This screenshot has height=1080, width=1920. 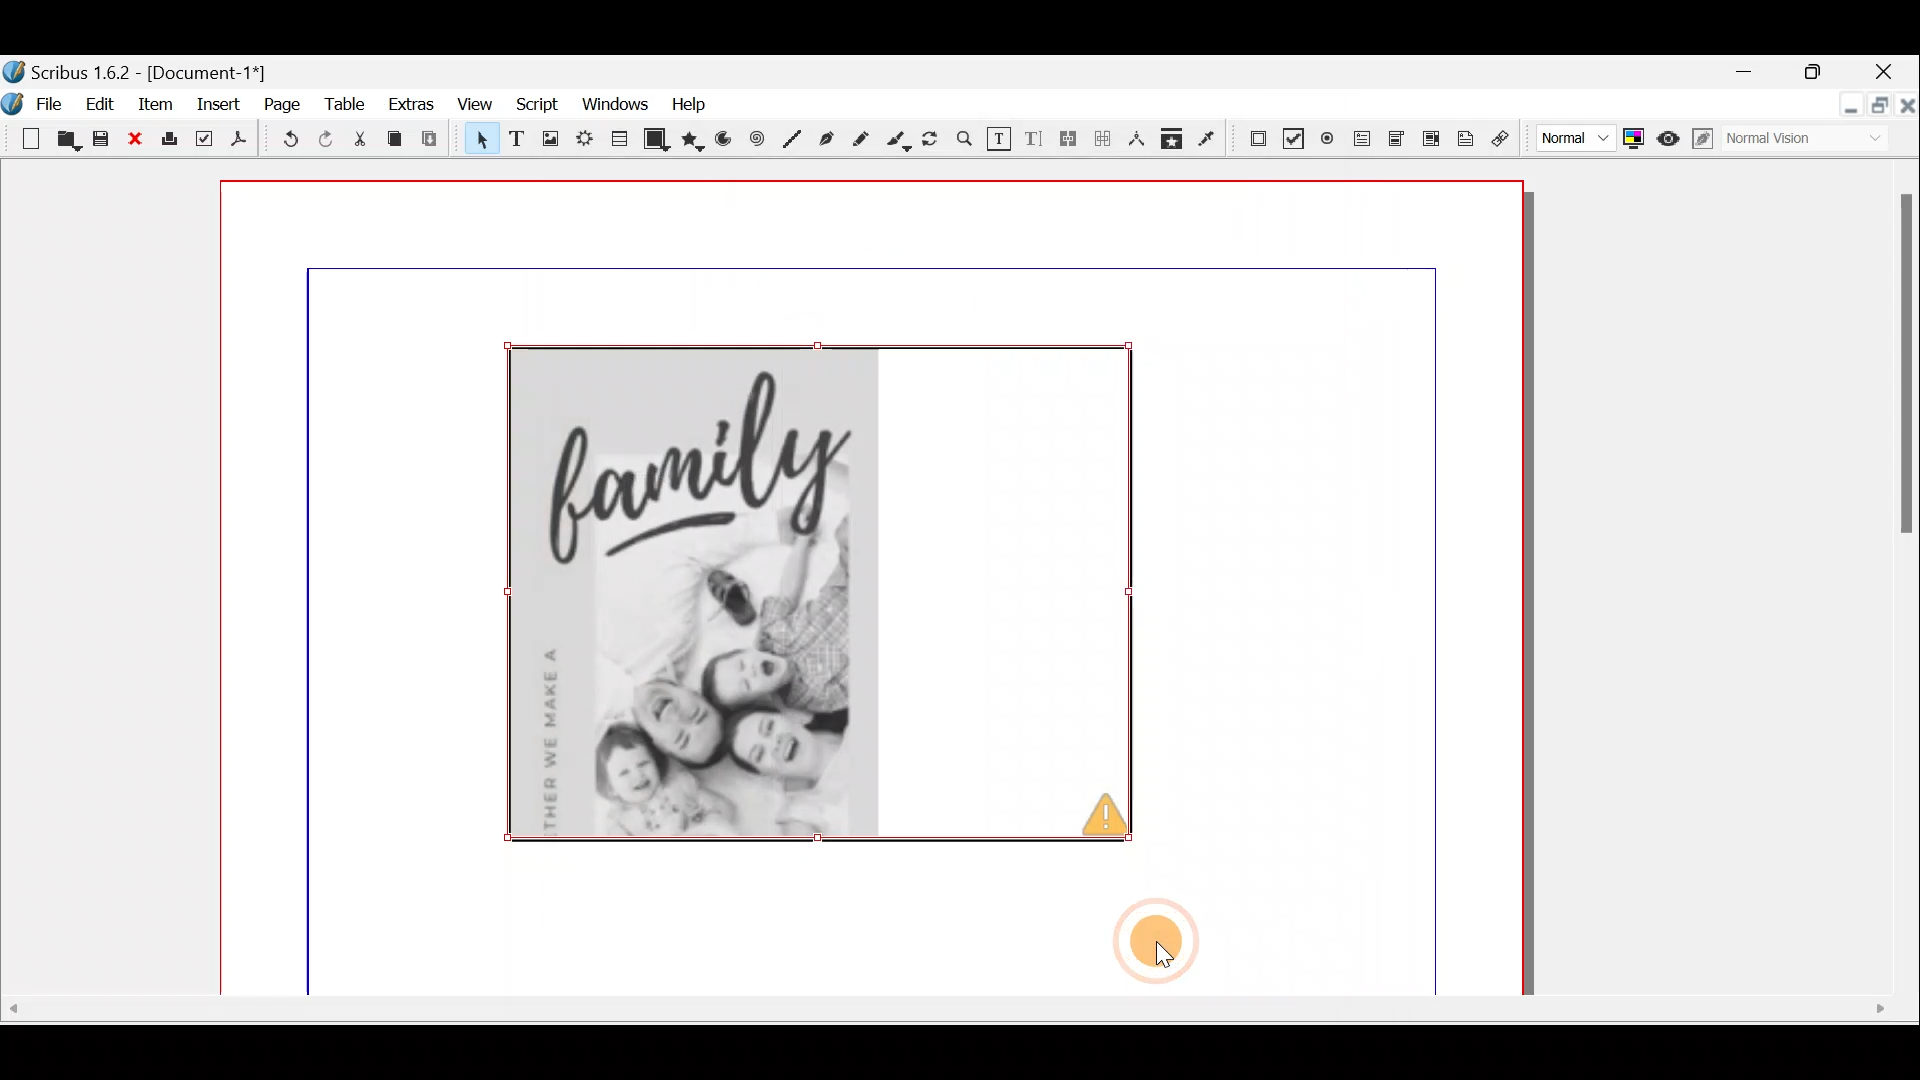 What do you see at coordinates (101, 103) in the screenshot?
I see `Edit` at bounding box center [101, 103].